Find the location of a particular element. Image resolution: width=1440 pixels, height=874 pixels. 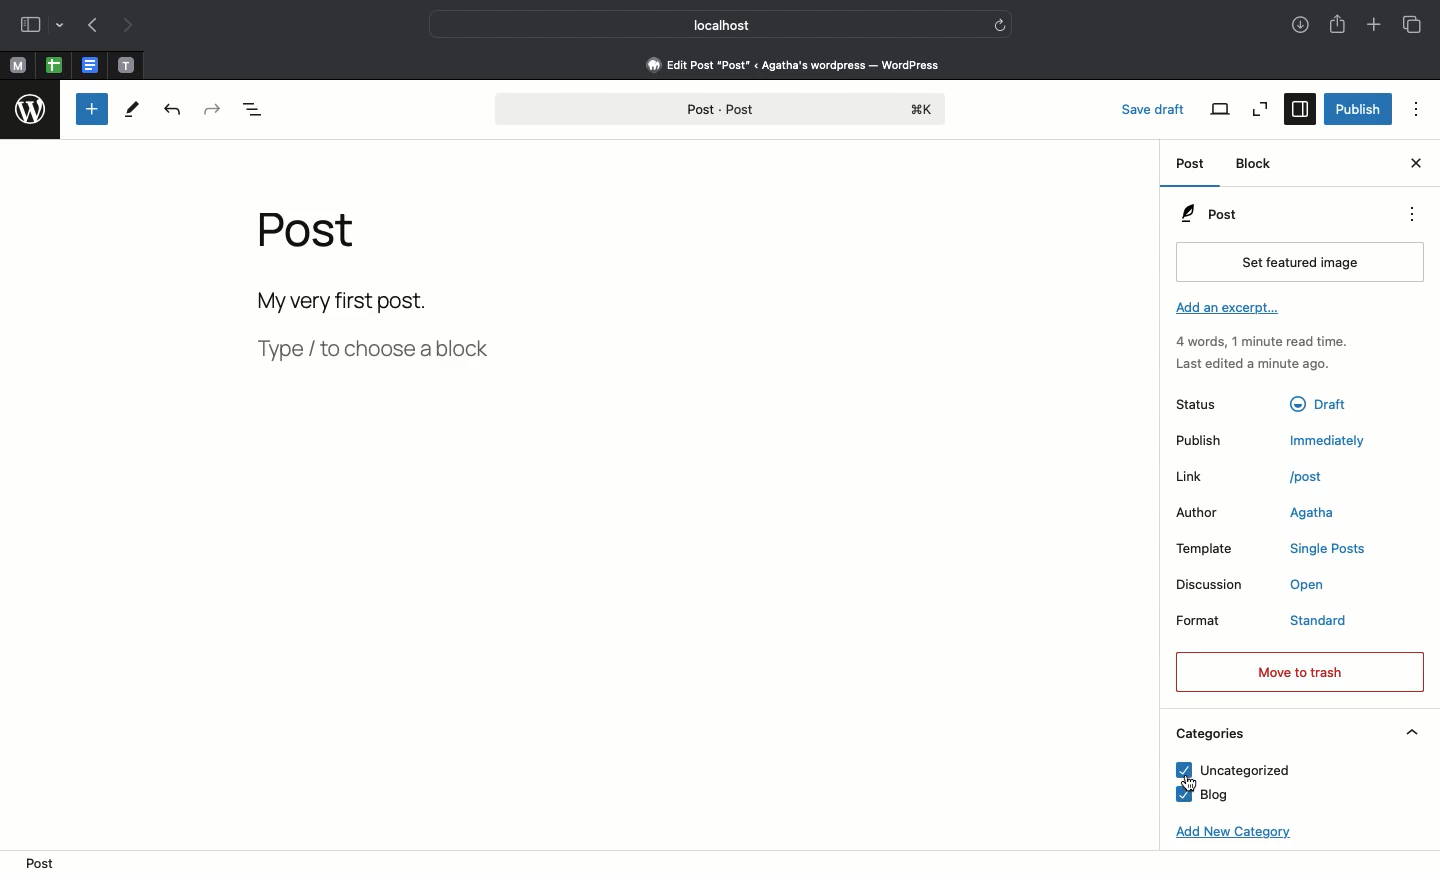

Hide is located at coordinates (1413, 732).